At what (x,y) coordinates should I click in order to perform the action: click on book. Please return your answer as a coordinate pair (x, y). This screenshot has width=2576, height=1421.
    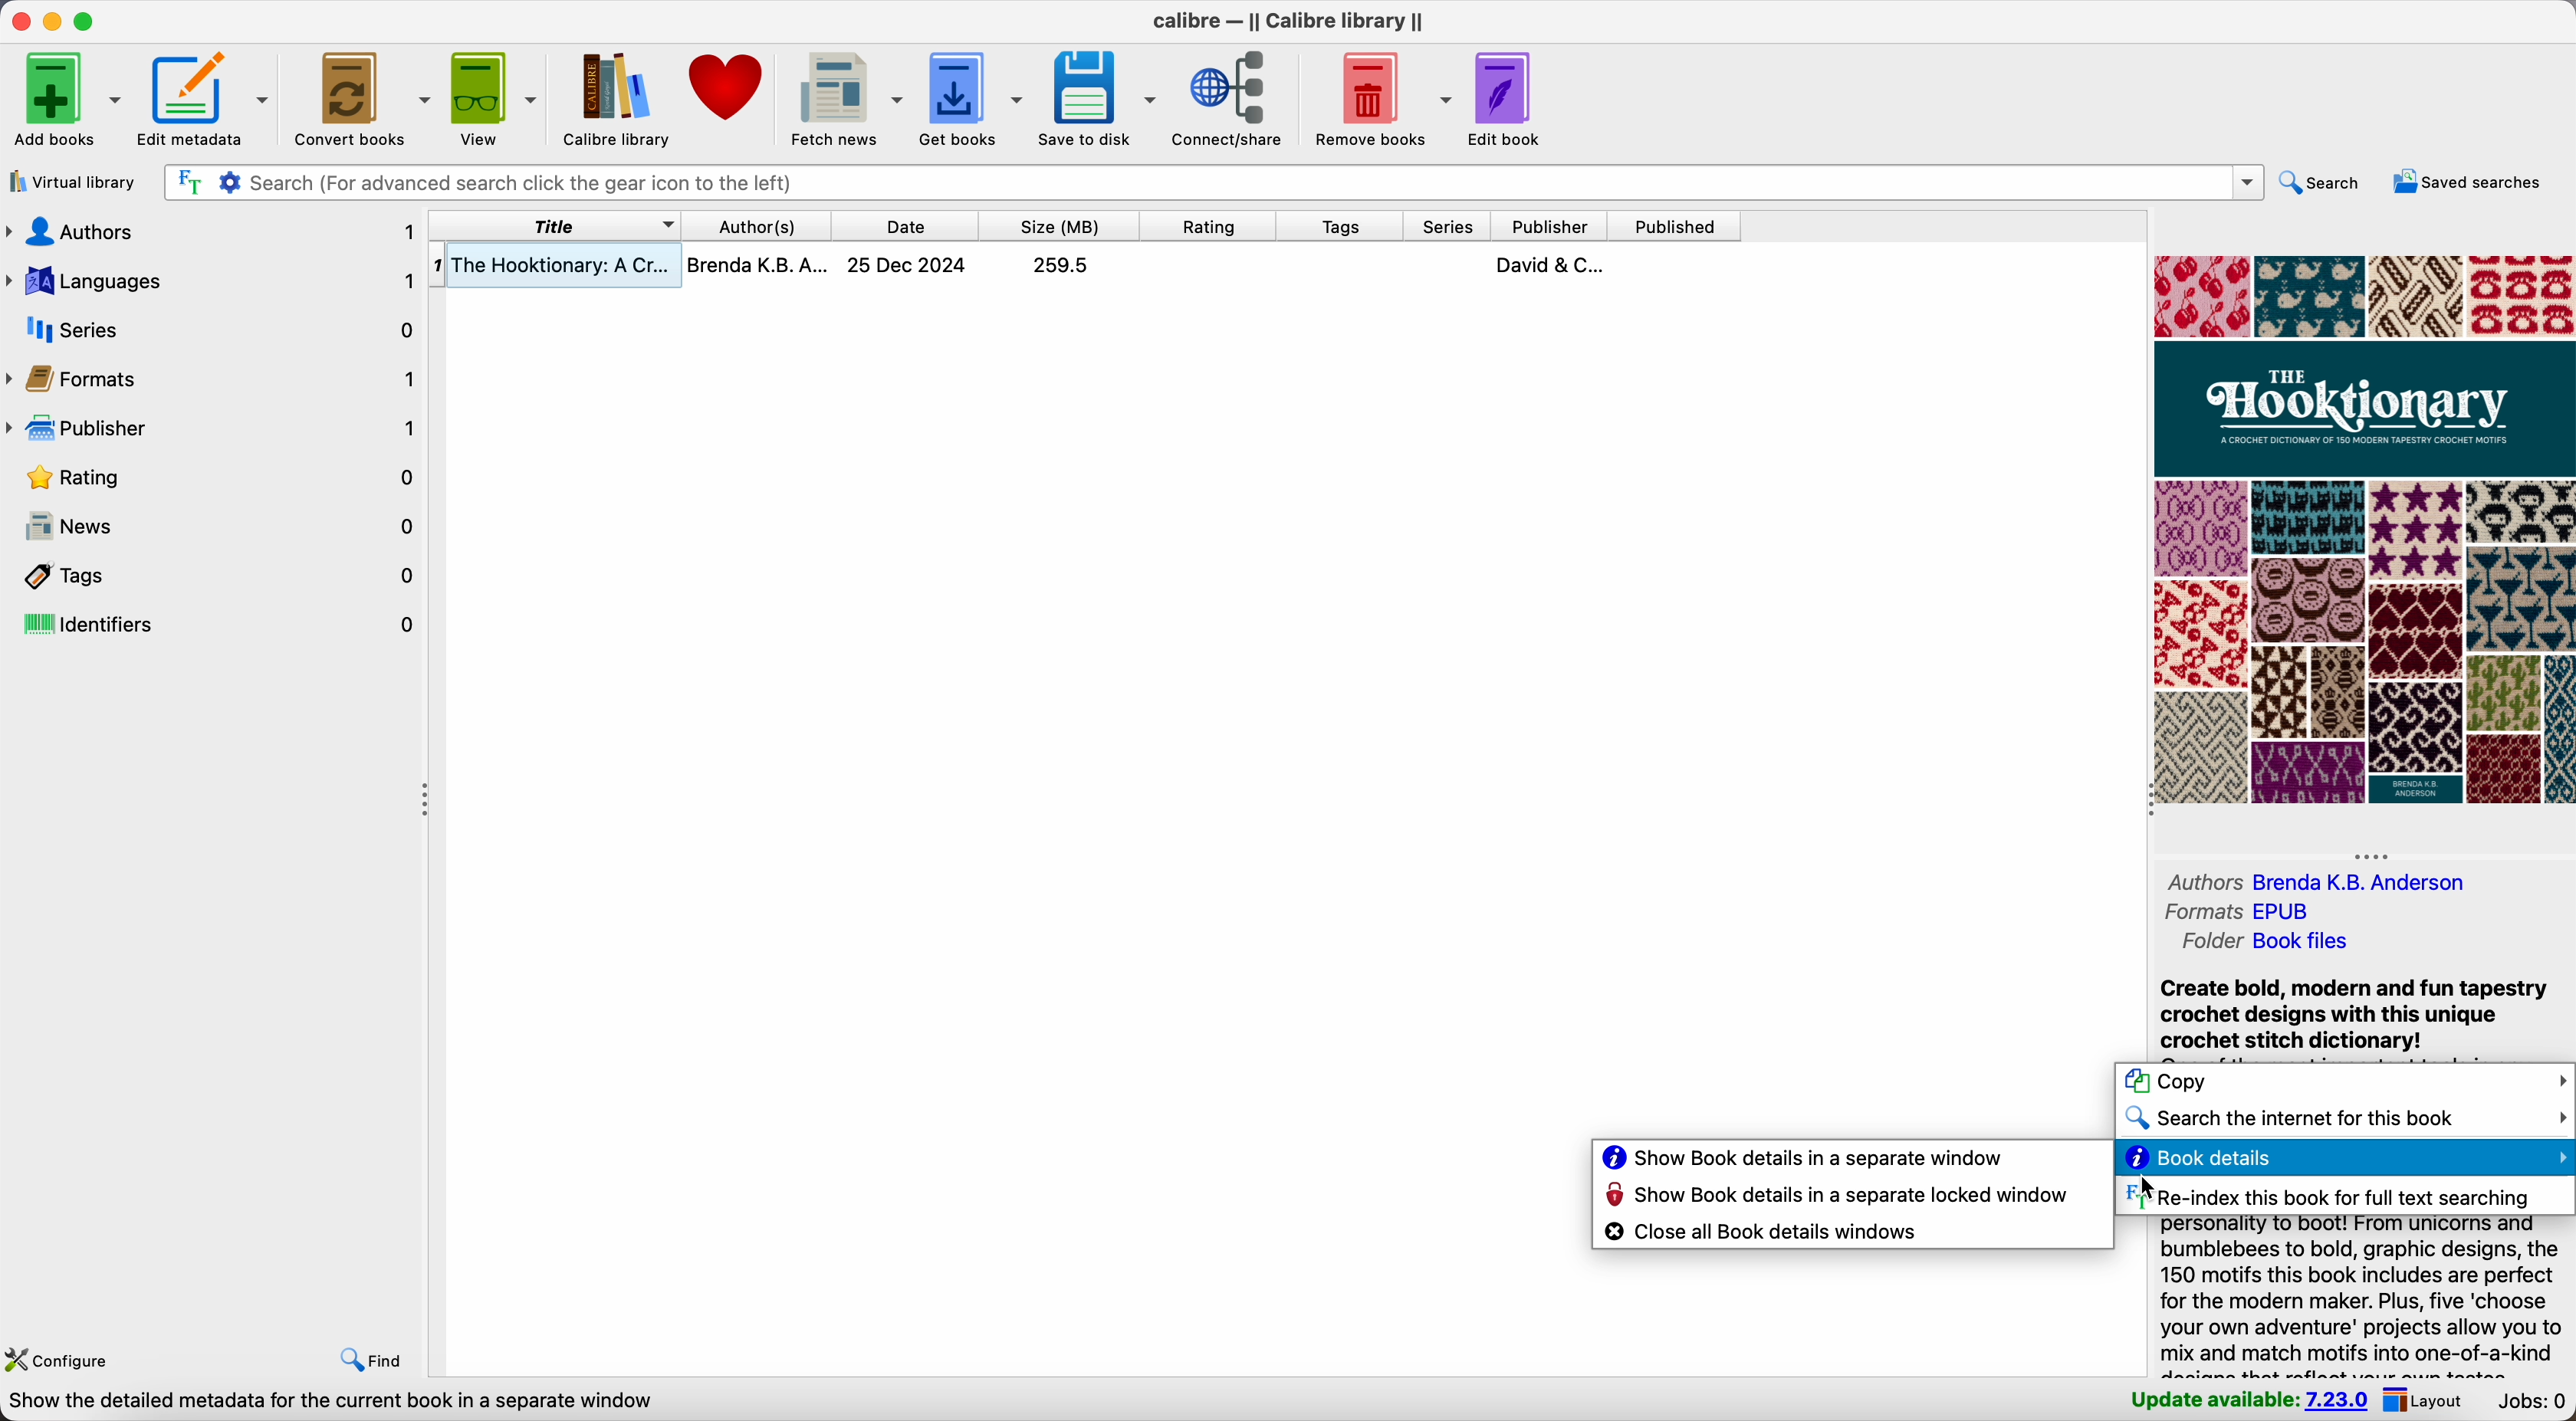
    Looking at the image, I should click on (1085, 269).